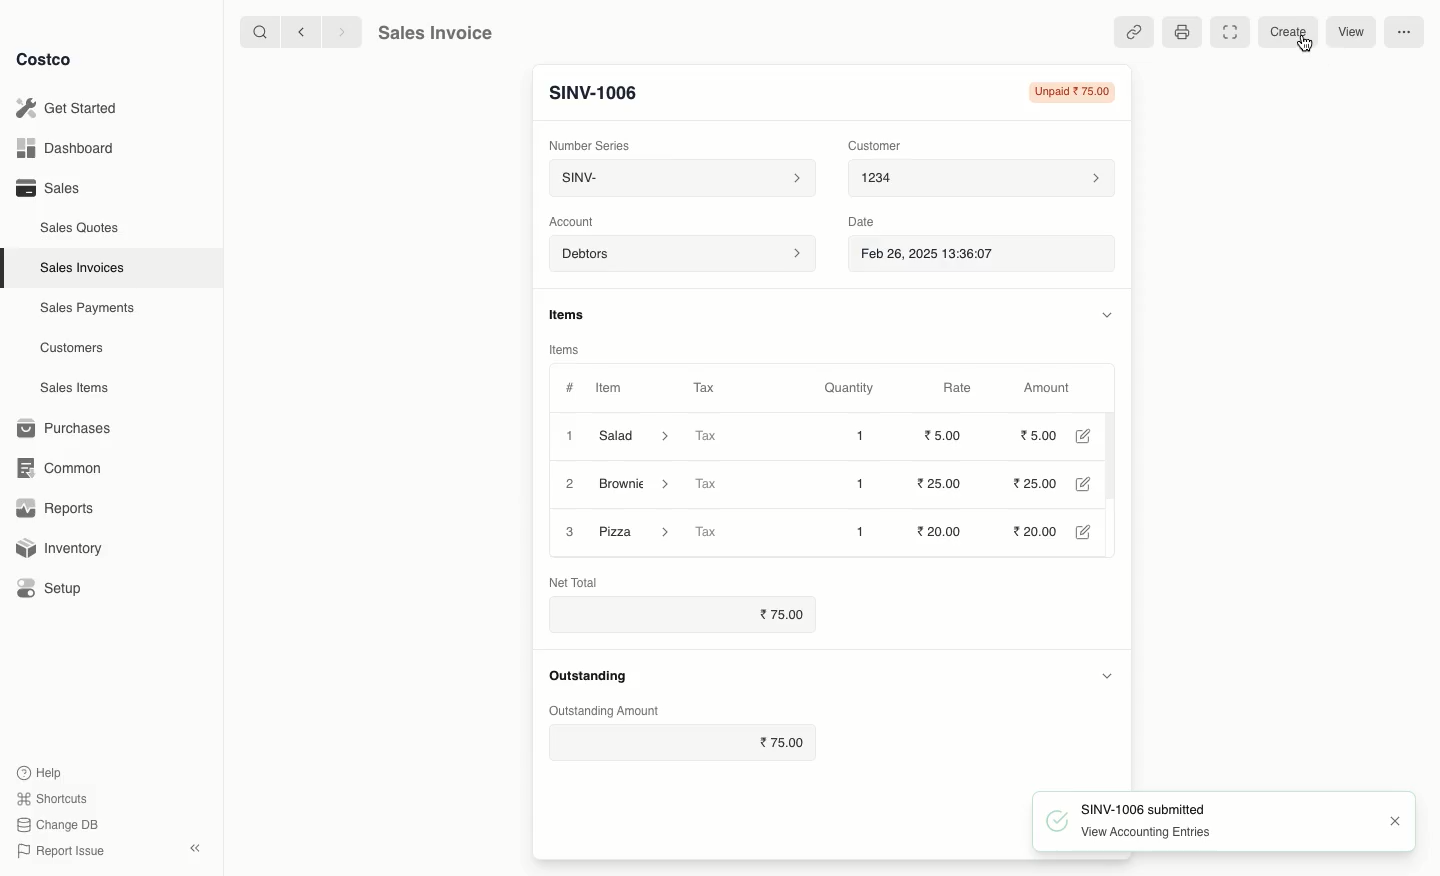  I want to click on 1, so click(860, 436).